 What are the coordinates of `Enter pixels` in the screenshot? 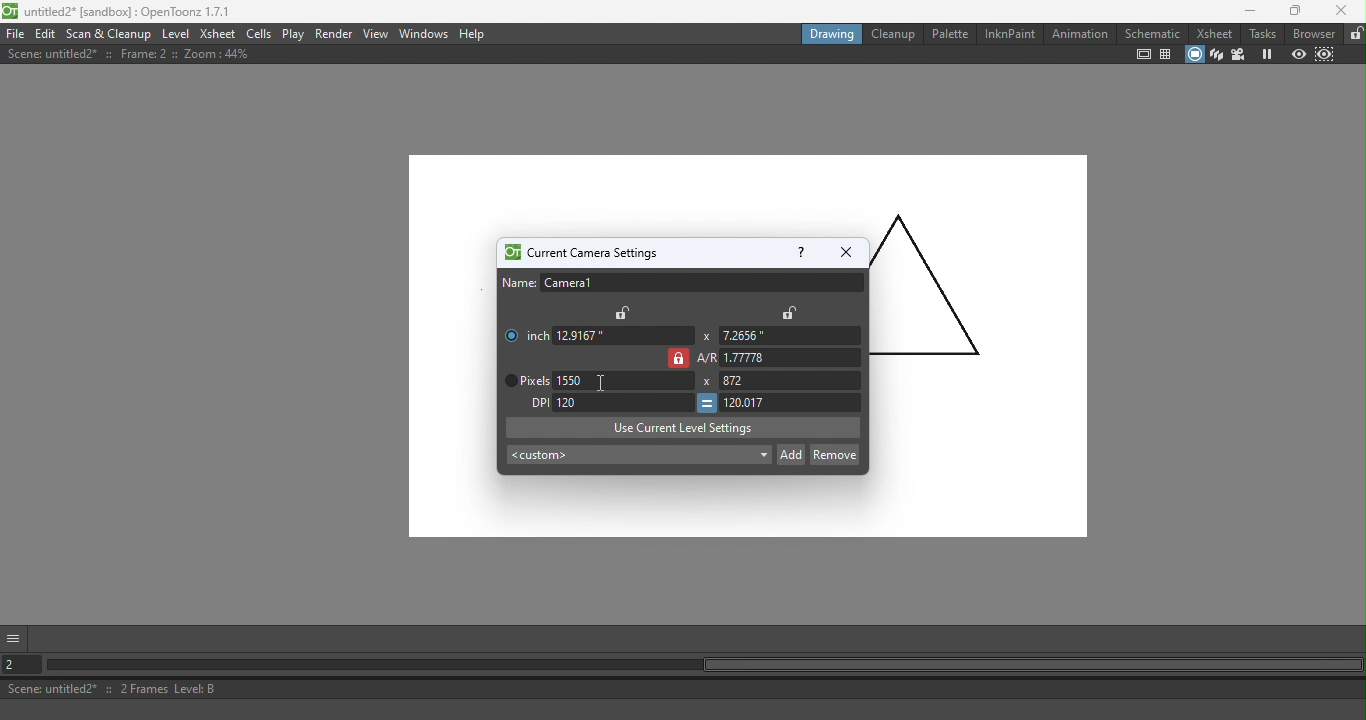 It's located at (623, 381).